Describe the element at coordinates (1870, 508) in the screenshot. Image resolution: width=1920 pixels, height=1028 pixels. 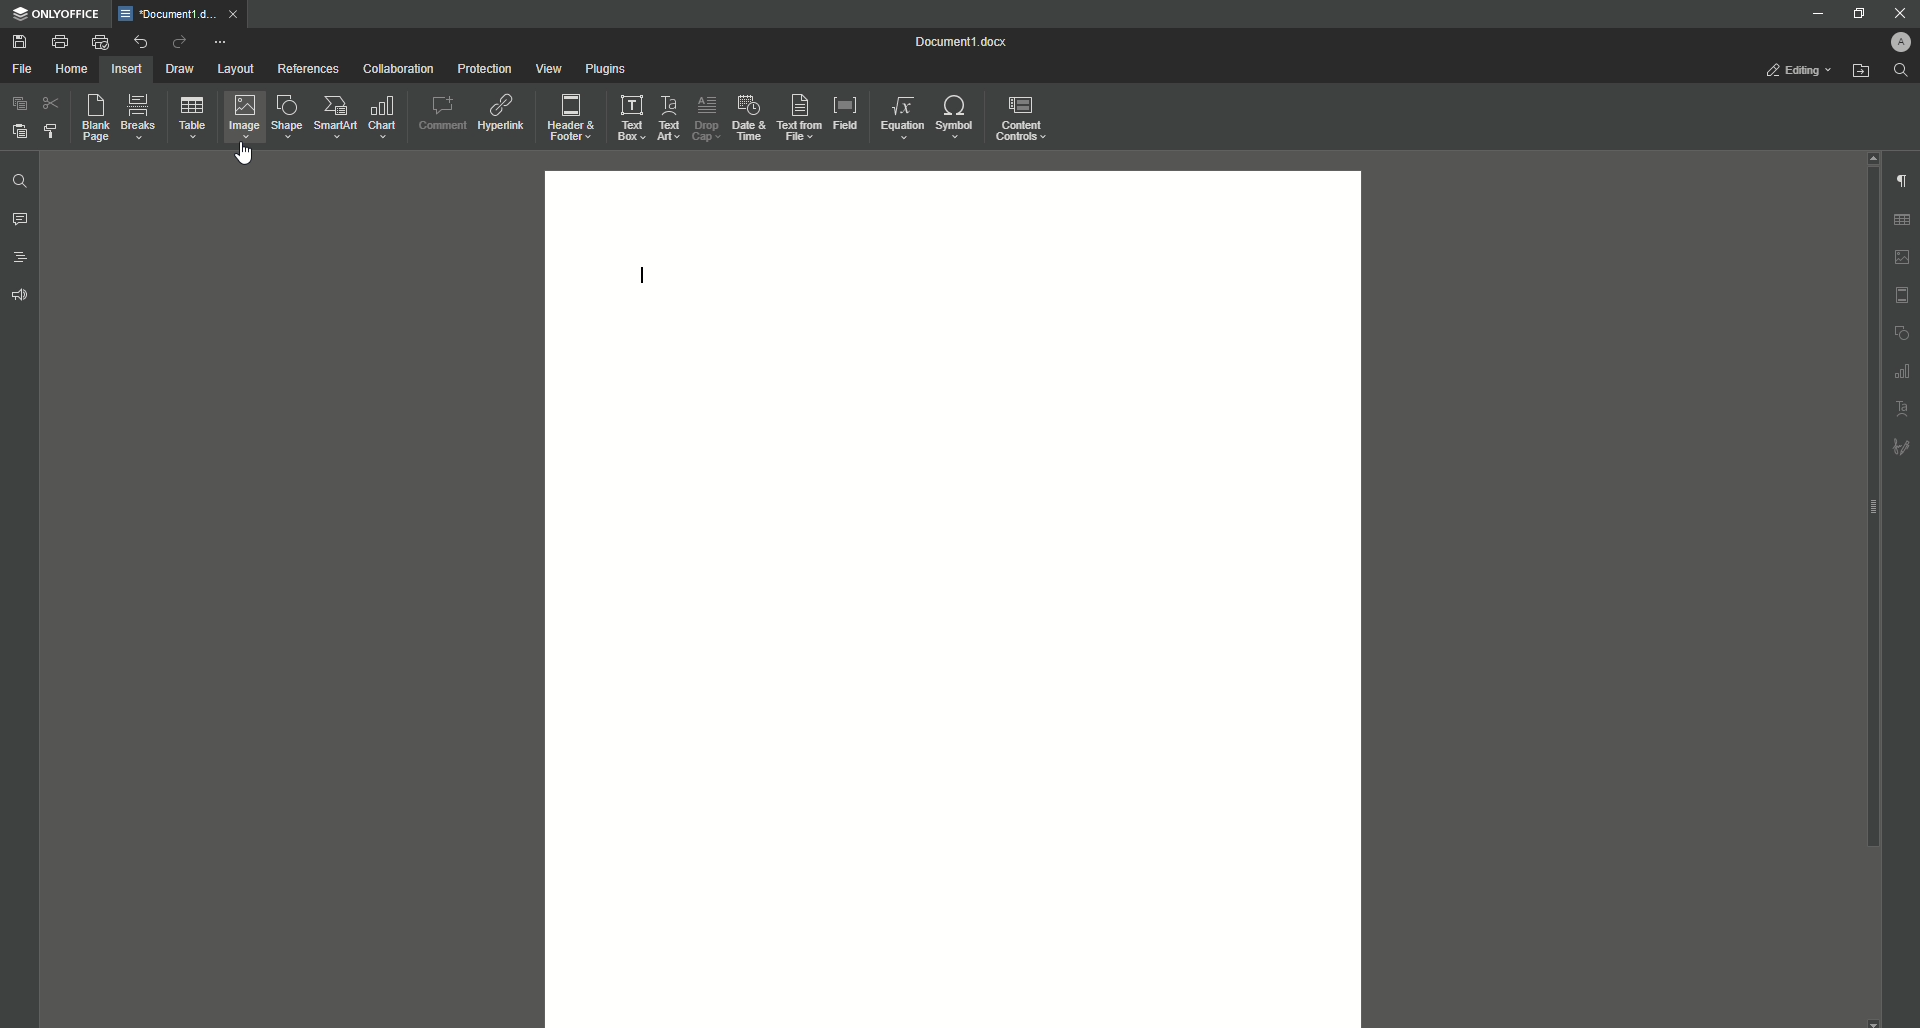
I see `Scroll bar` at that location.